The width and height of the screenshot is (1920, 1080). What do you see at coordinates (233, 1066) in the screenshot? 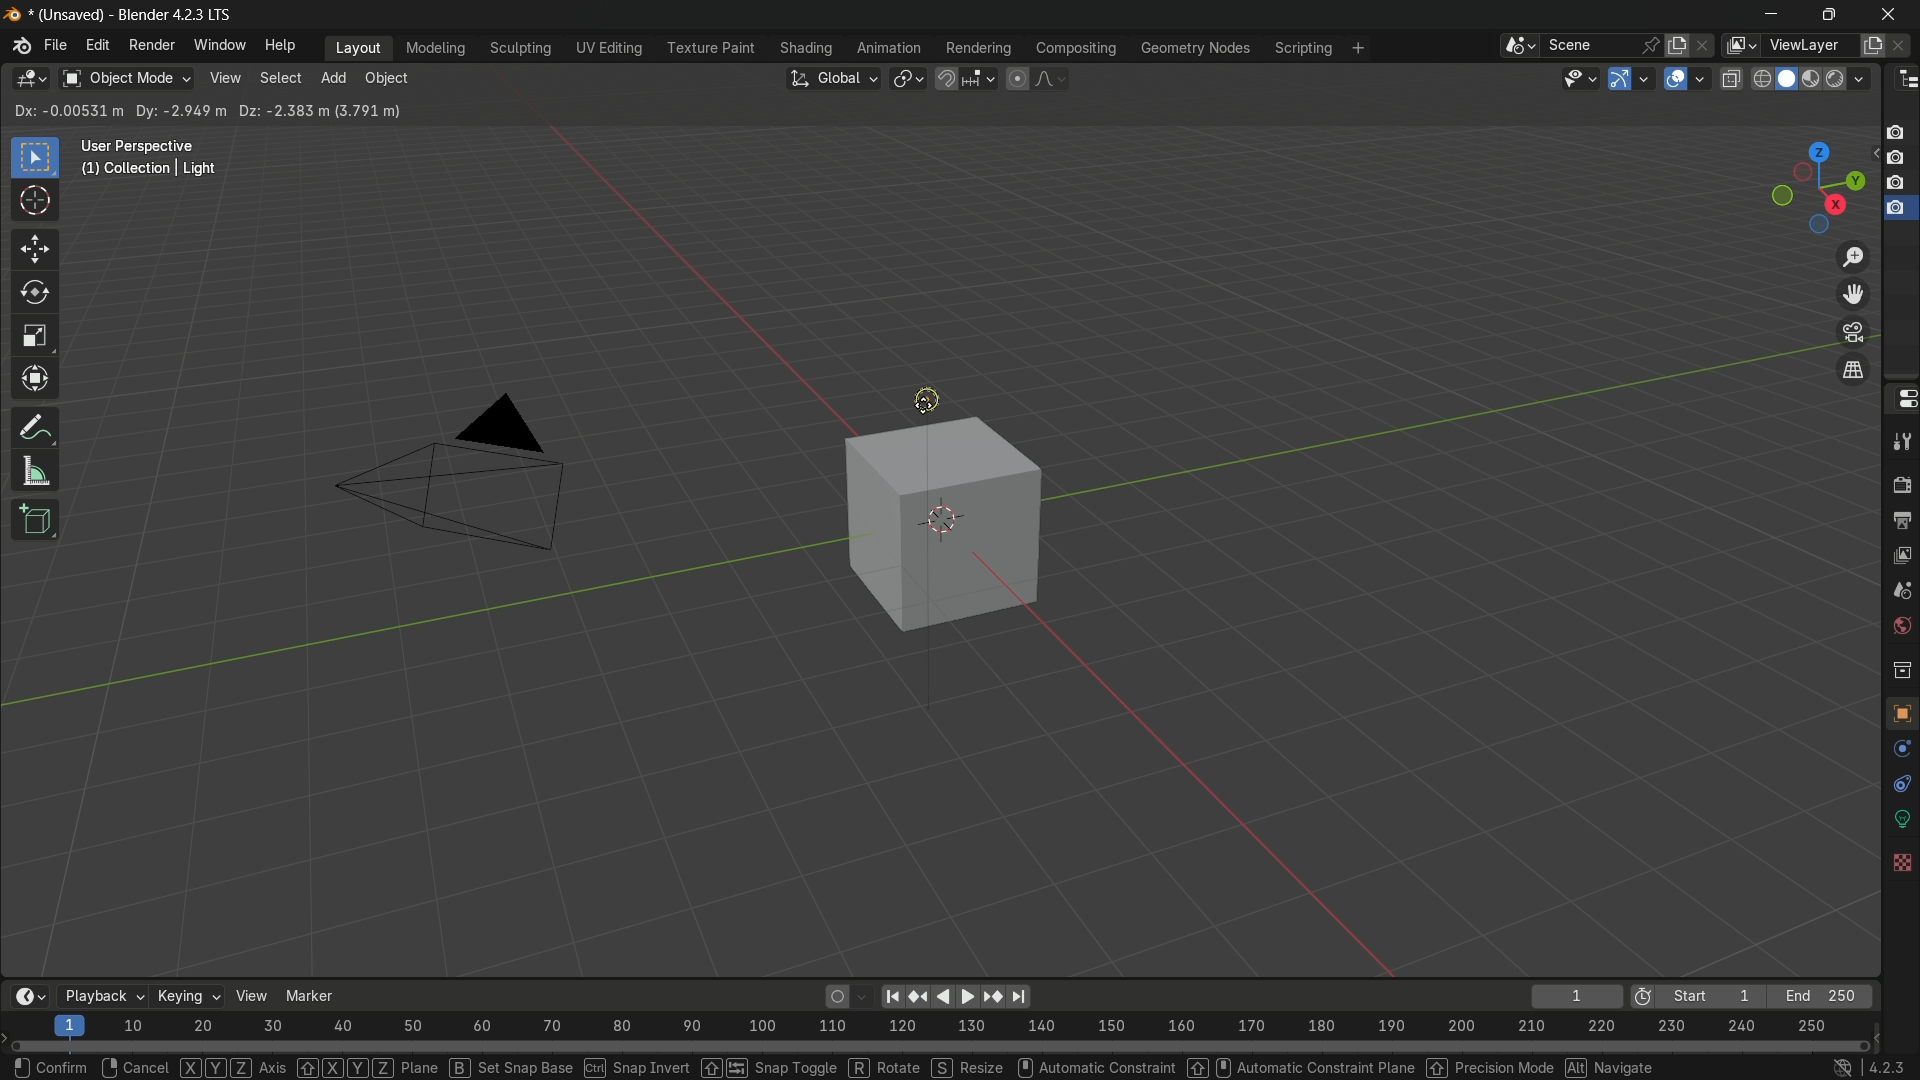
I see `axis` at bounding box center [233, 1066].